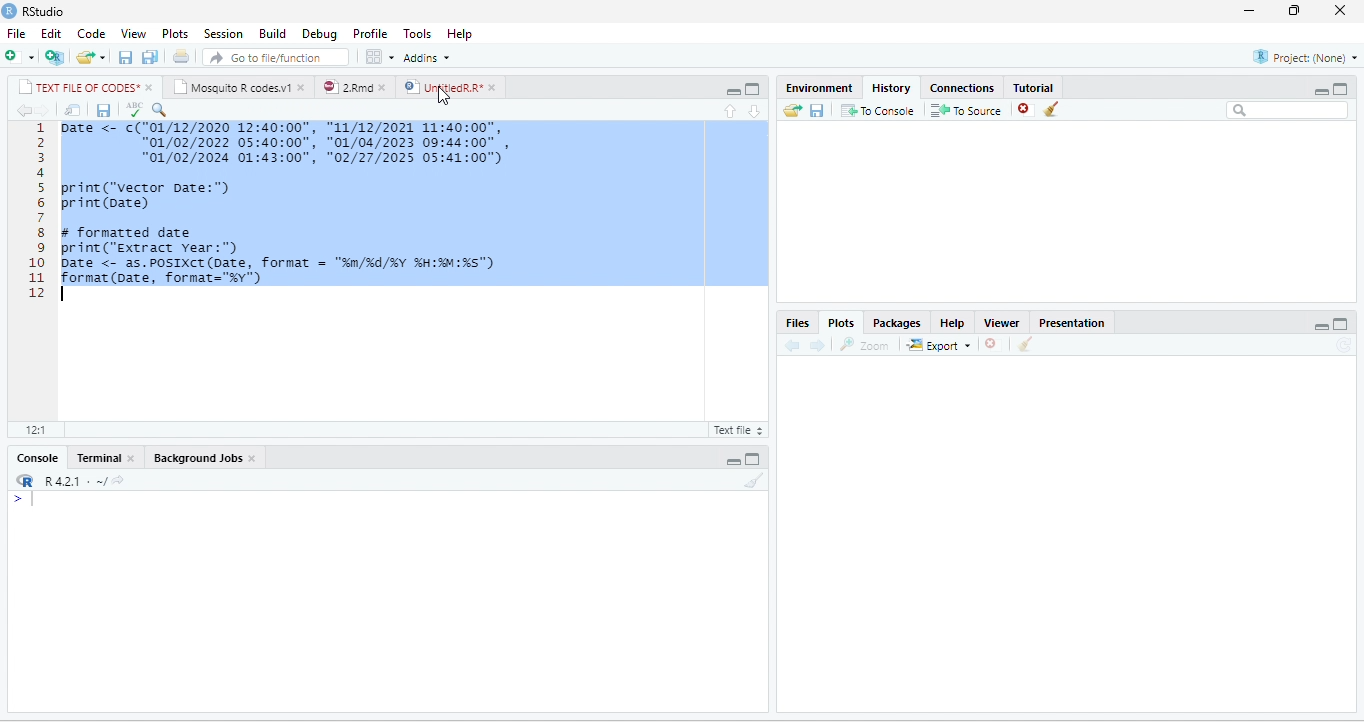  Describe the element at coordinates (1287, 111) in the screenshot. I see `search bar` at that location.